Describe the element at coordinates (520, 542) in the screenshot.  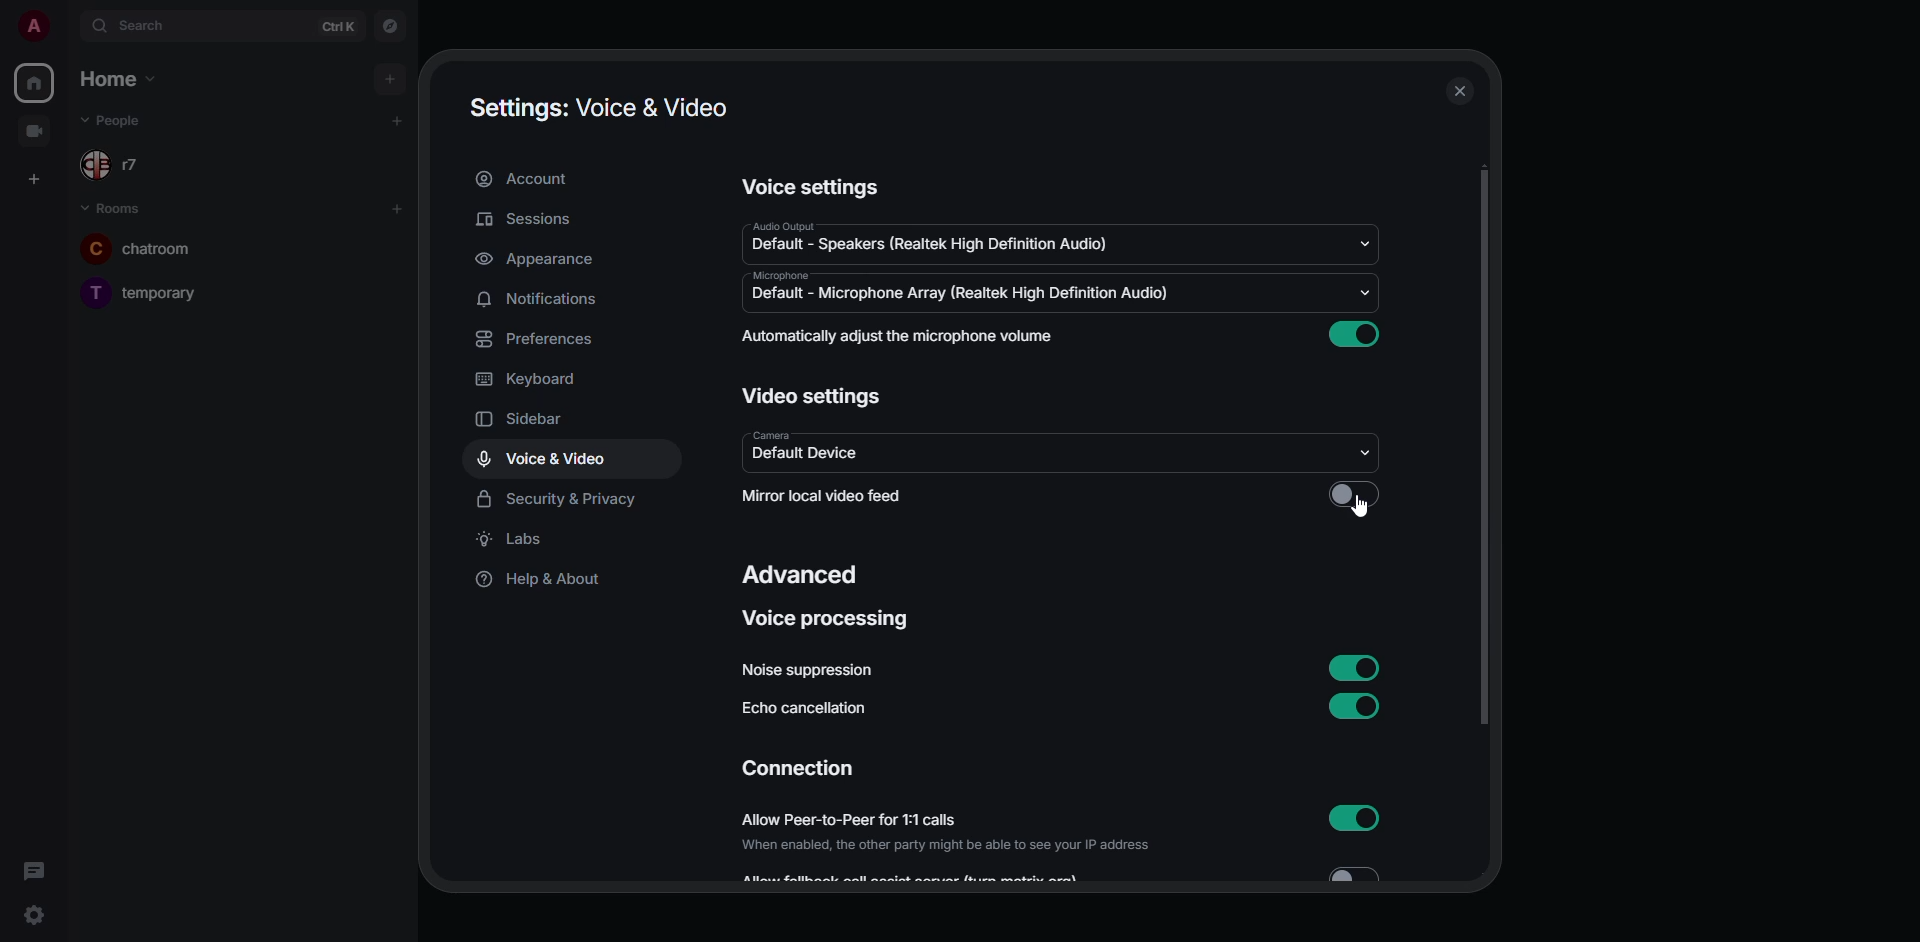
I see `labs` at that location.